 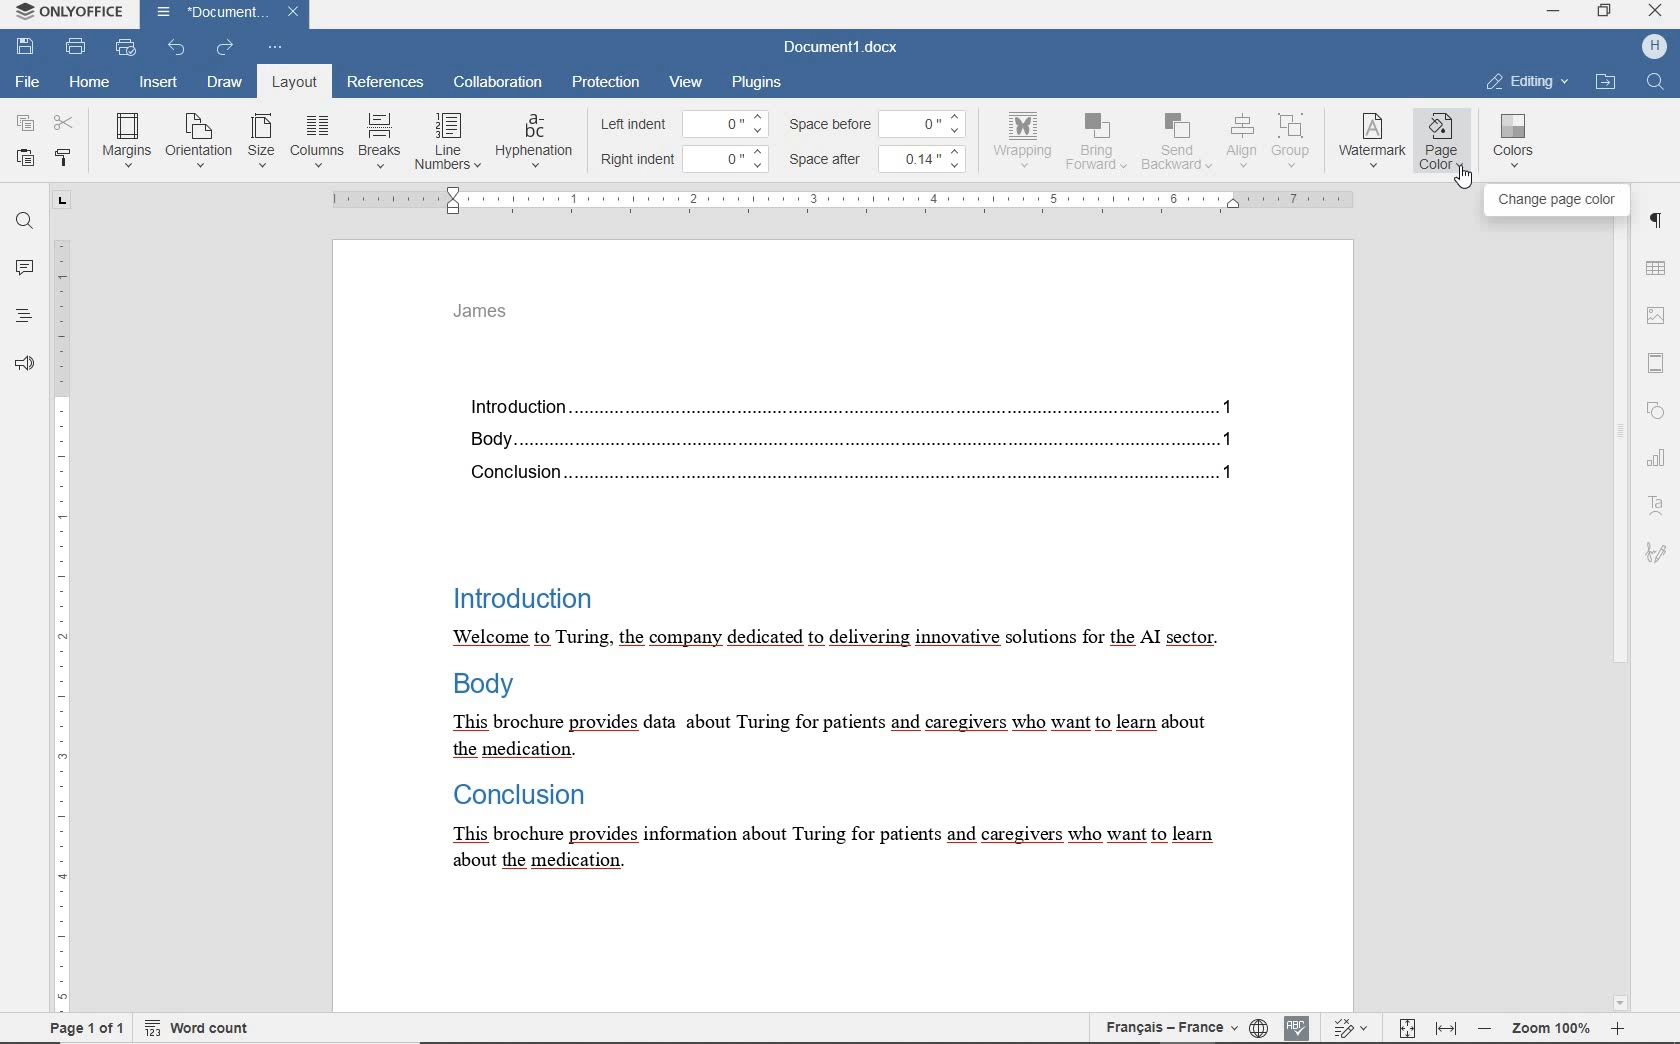 I want to click on layout, so click(x=297, y=80).